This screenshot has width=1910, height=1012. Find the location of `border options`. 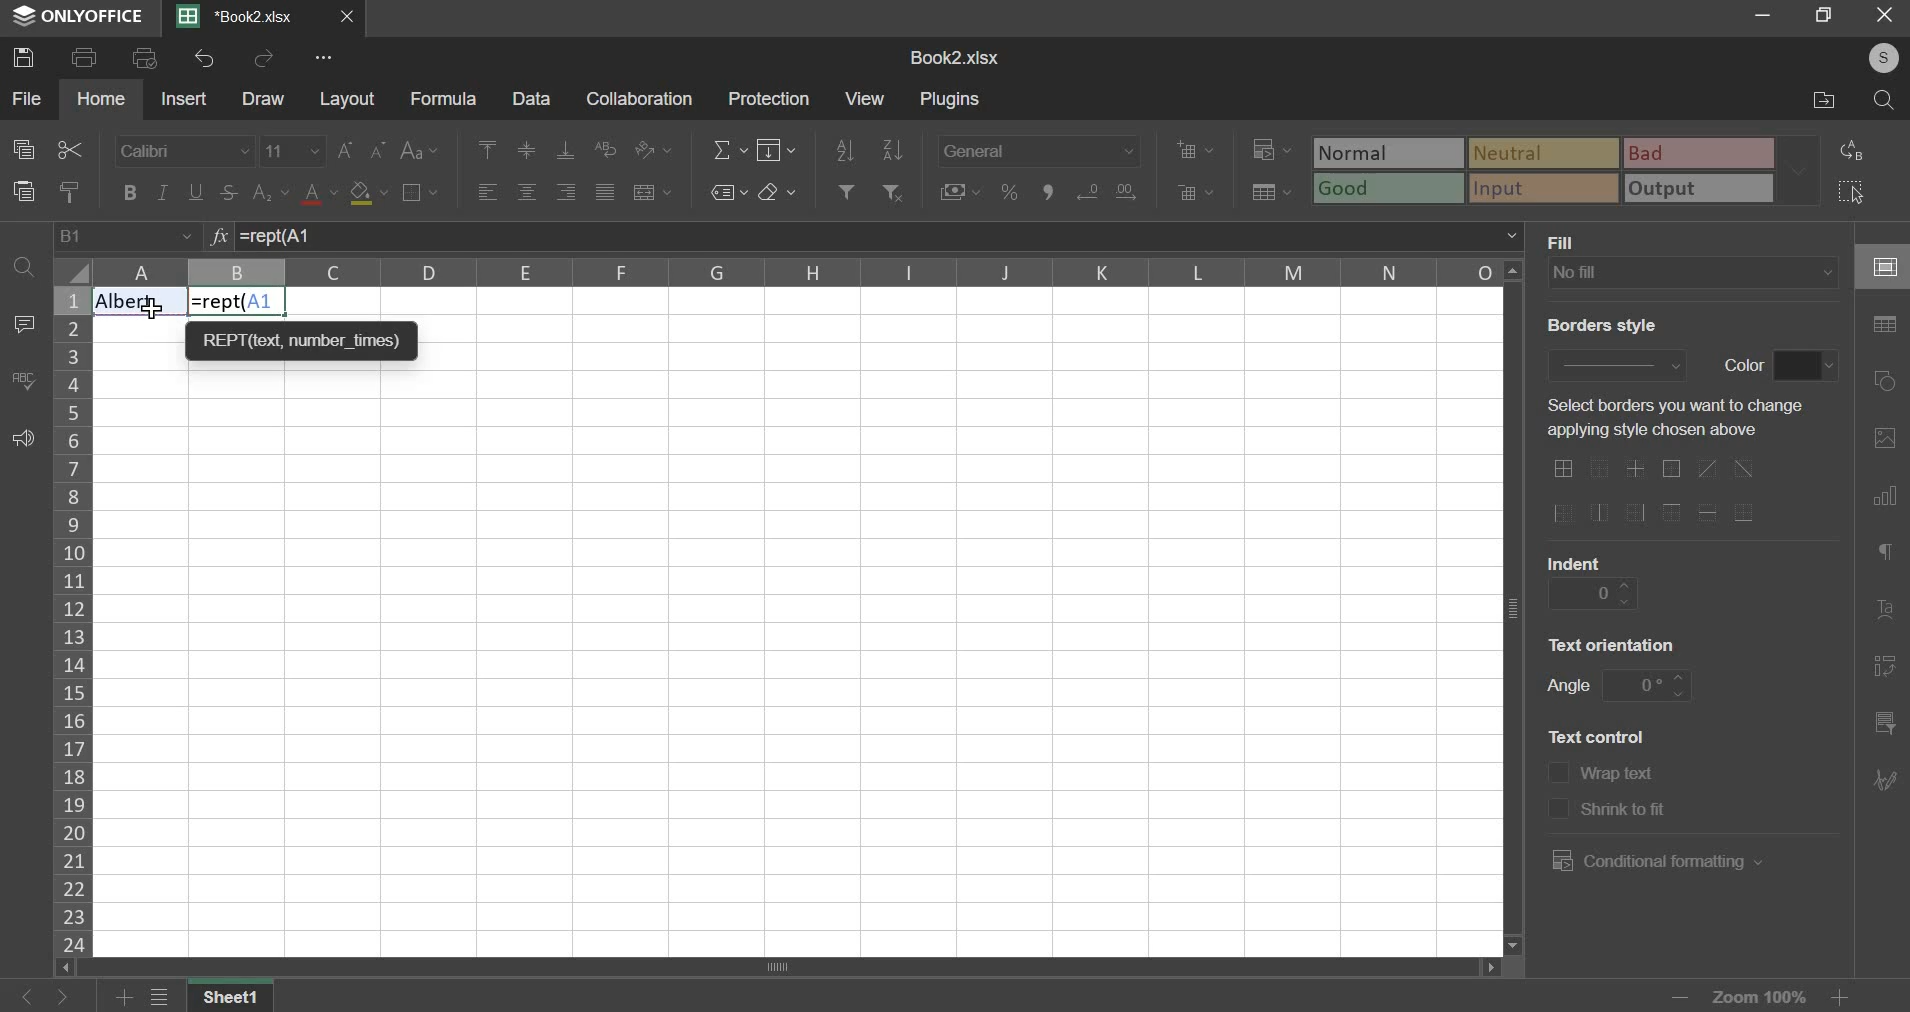

border options is located at coordinates (1658, 493).